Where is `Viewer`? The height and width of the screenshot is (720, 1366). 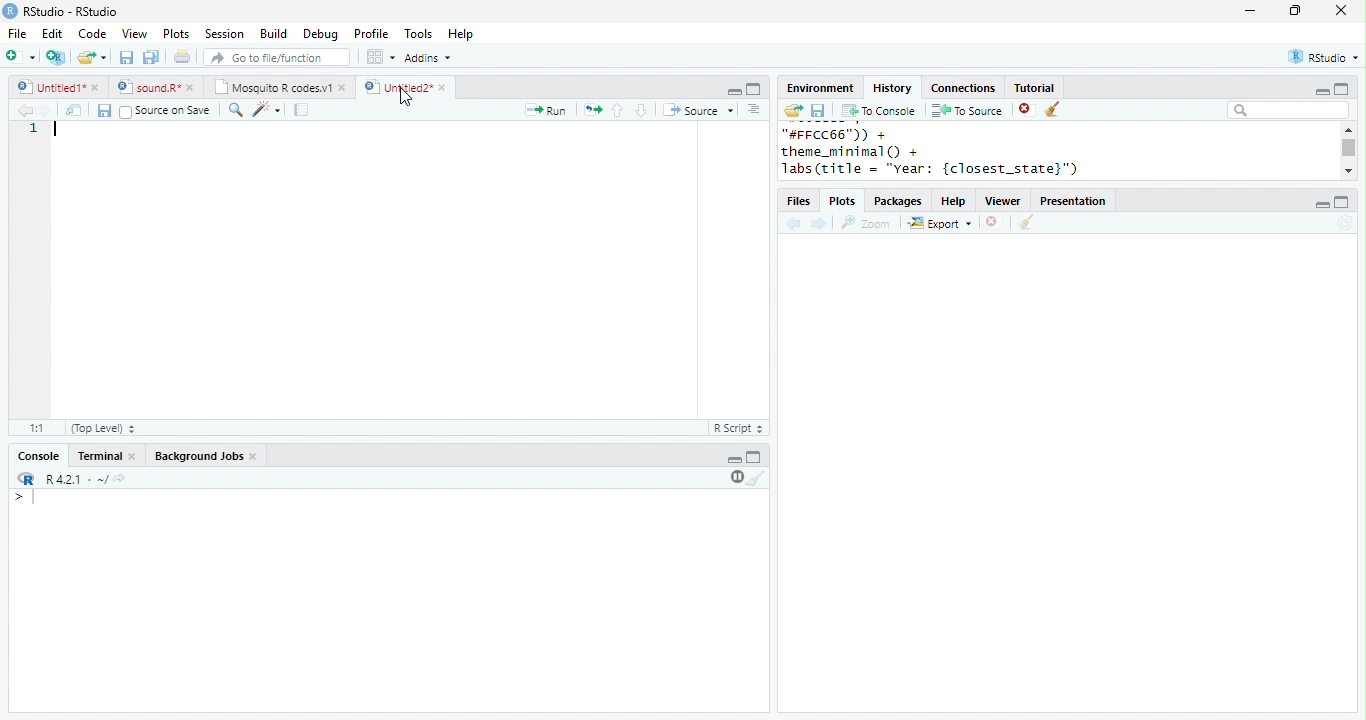
Viewer is located at coordinates (1003, 201).